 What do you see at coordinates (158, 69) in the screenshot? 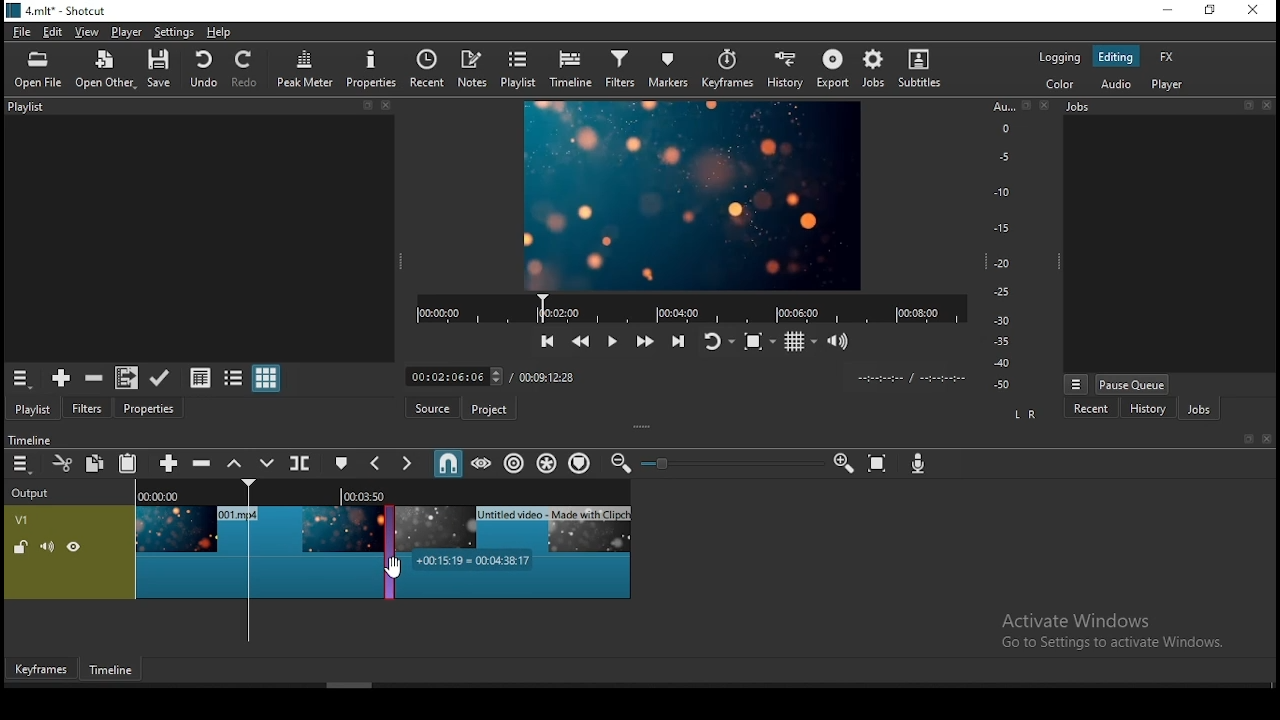
I see `save` at bounding box center [158, 69].